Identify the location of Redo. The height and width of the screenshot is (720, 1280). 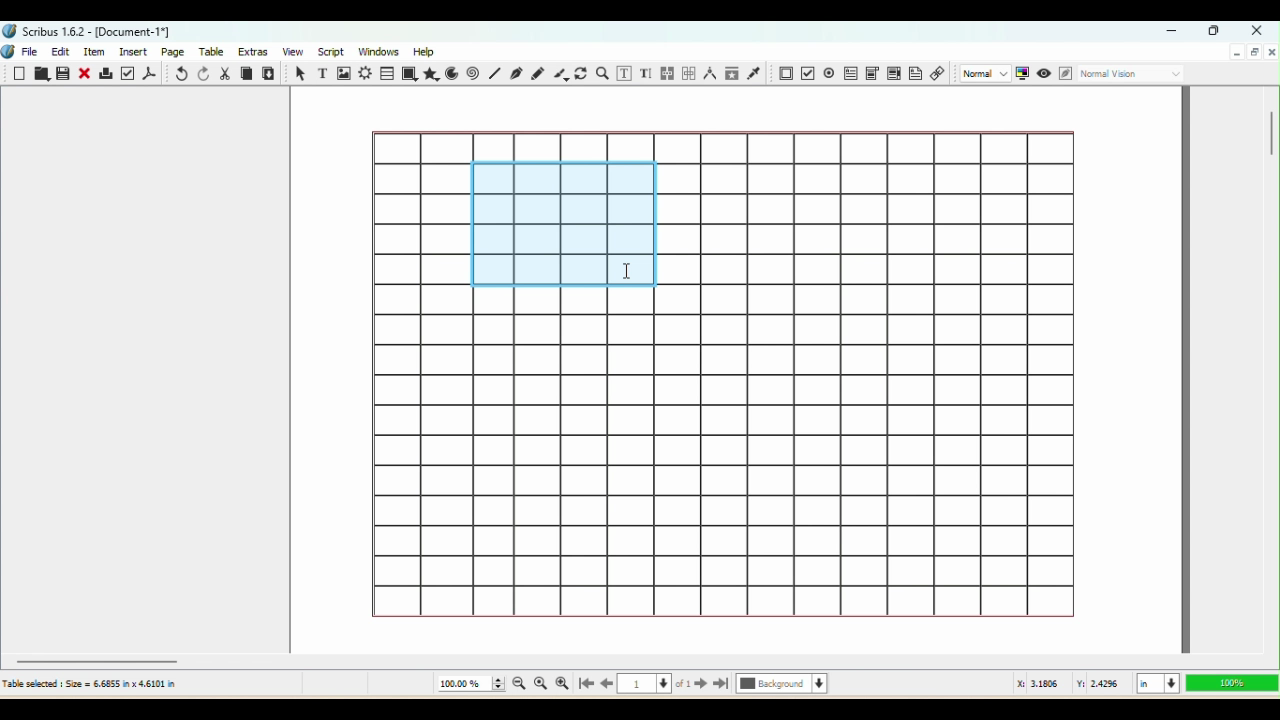
(202, 74).